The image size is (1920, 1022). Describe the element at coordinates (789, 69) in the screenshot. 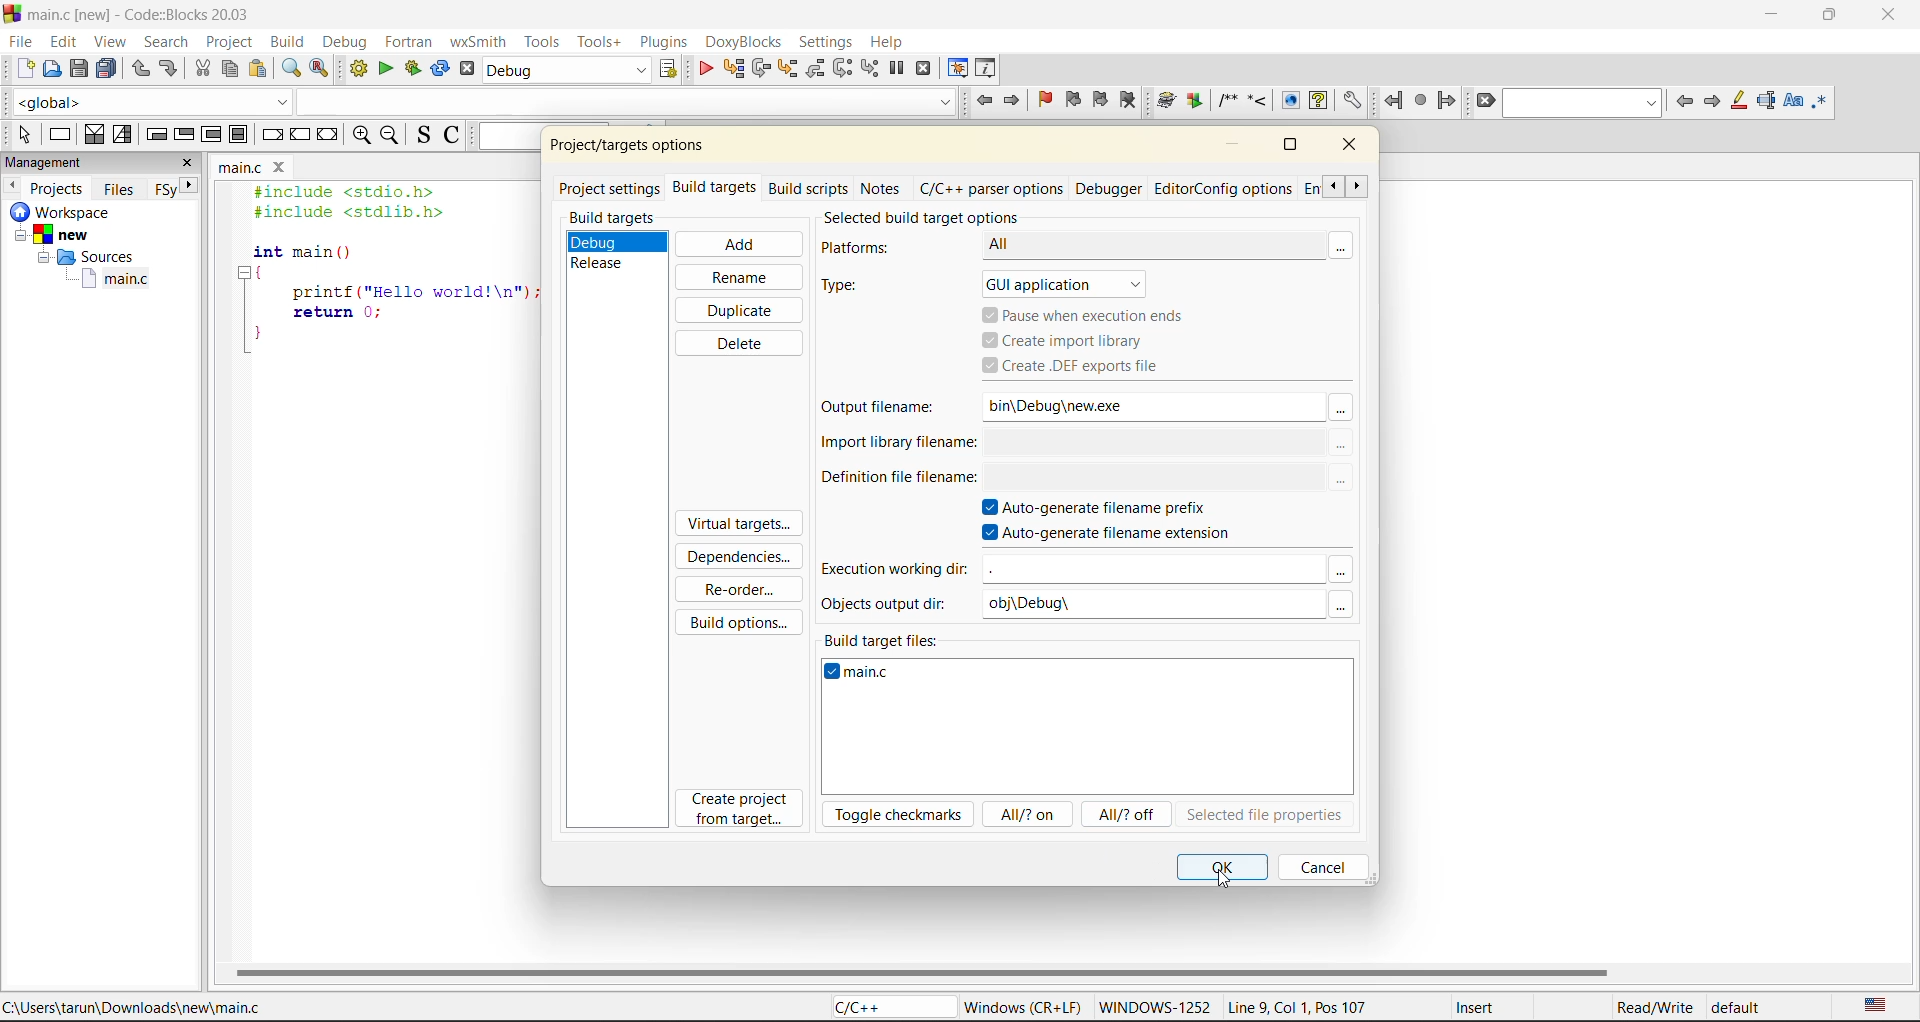

I see `step into` at that location.